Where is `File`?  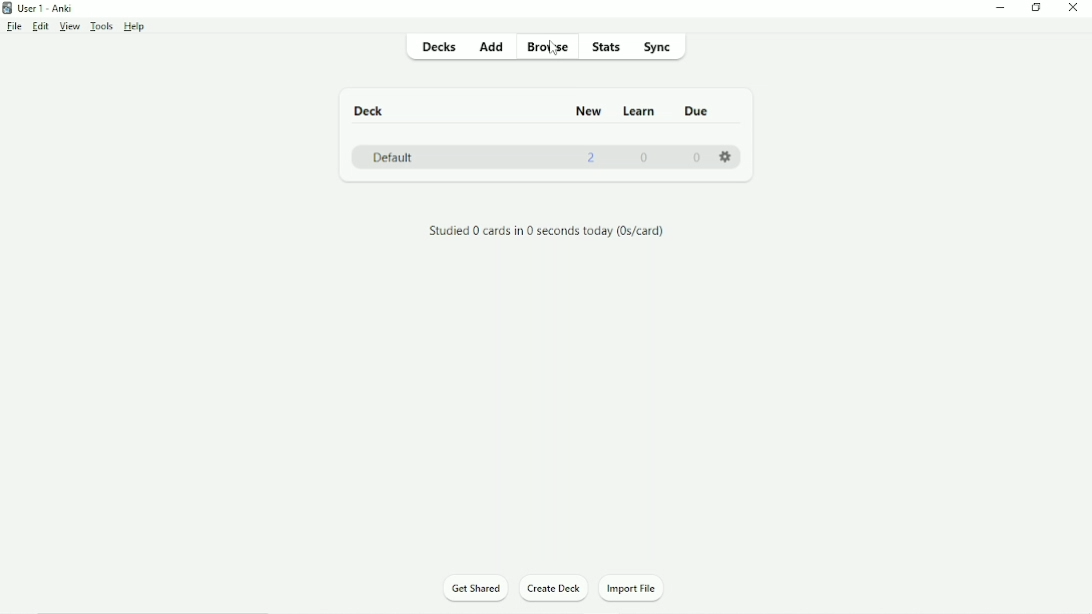
File is located at coordinates (13, 26).